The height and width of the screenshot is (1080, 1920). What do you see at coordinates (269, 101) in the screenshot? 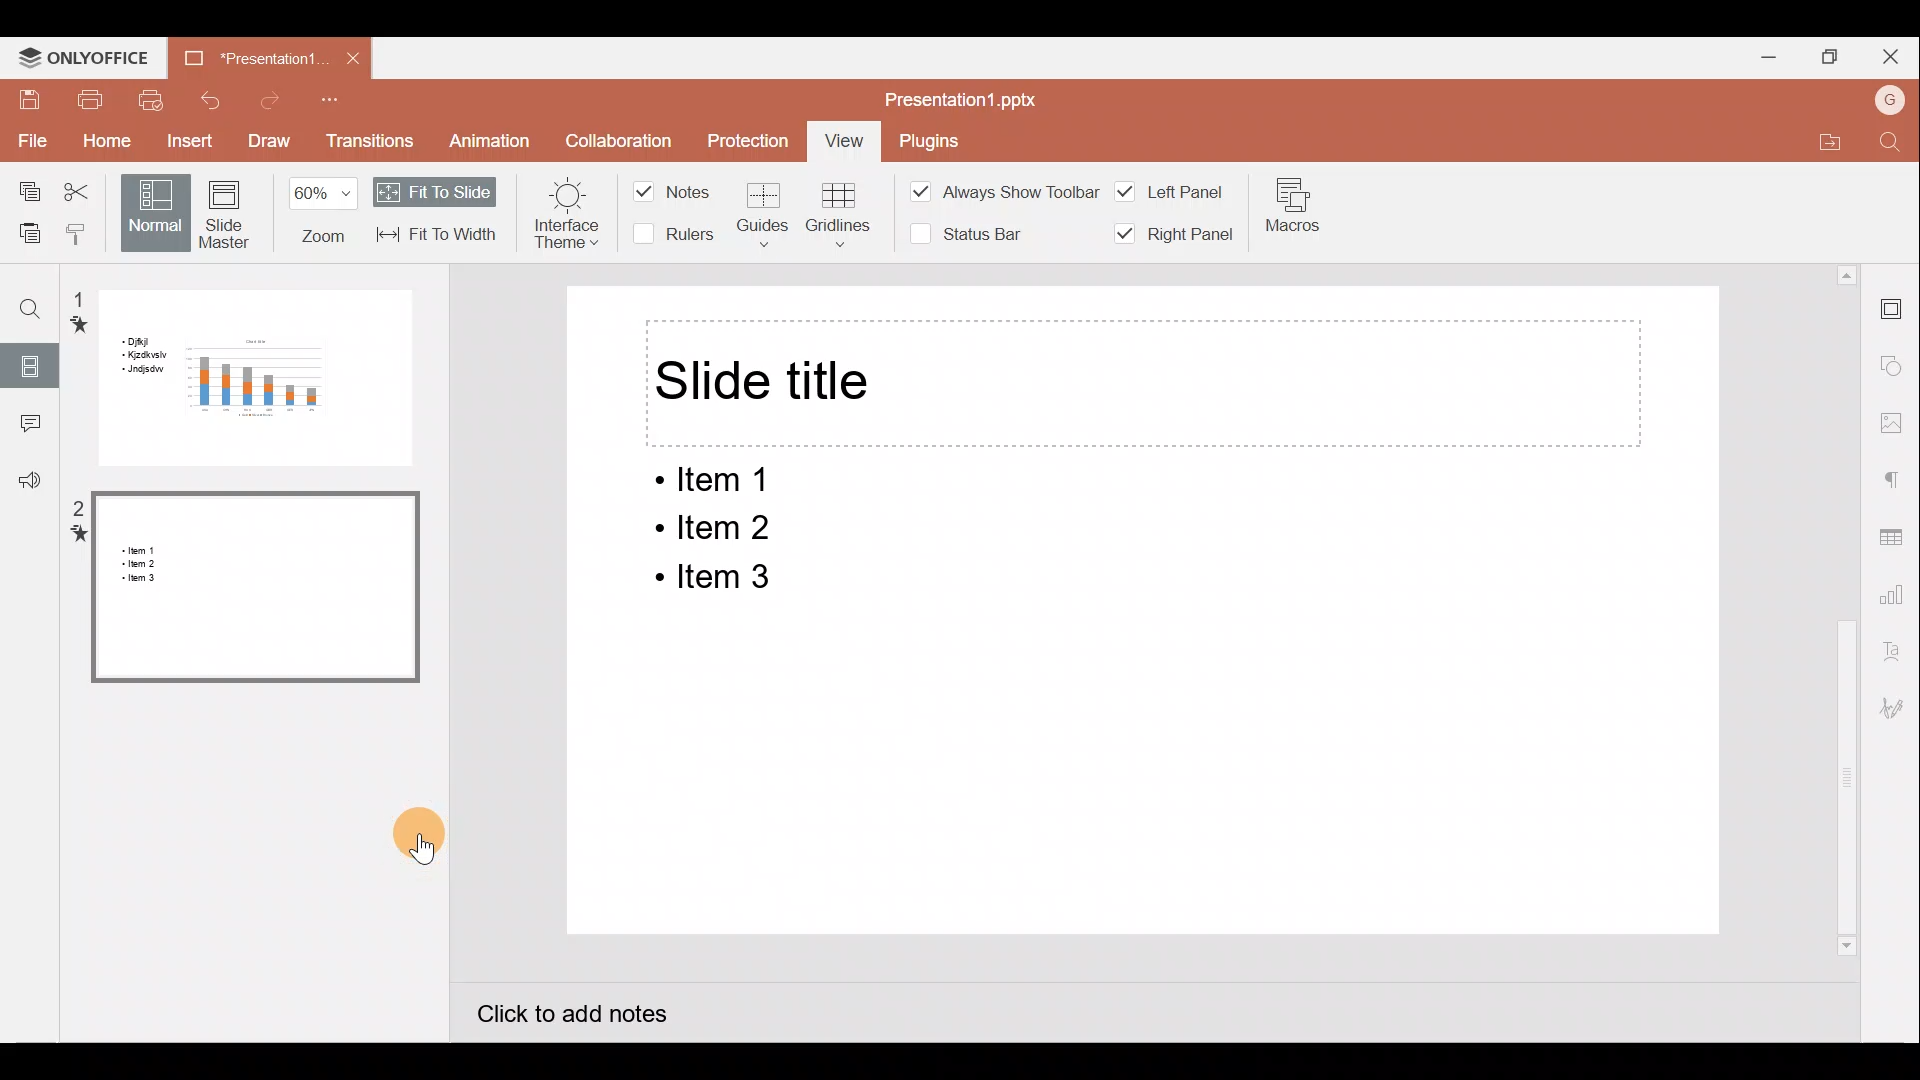
I see `Redo` at bounding box center [269, 101].